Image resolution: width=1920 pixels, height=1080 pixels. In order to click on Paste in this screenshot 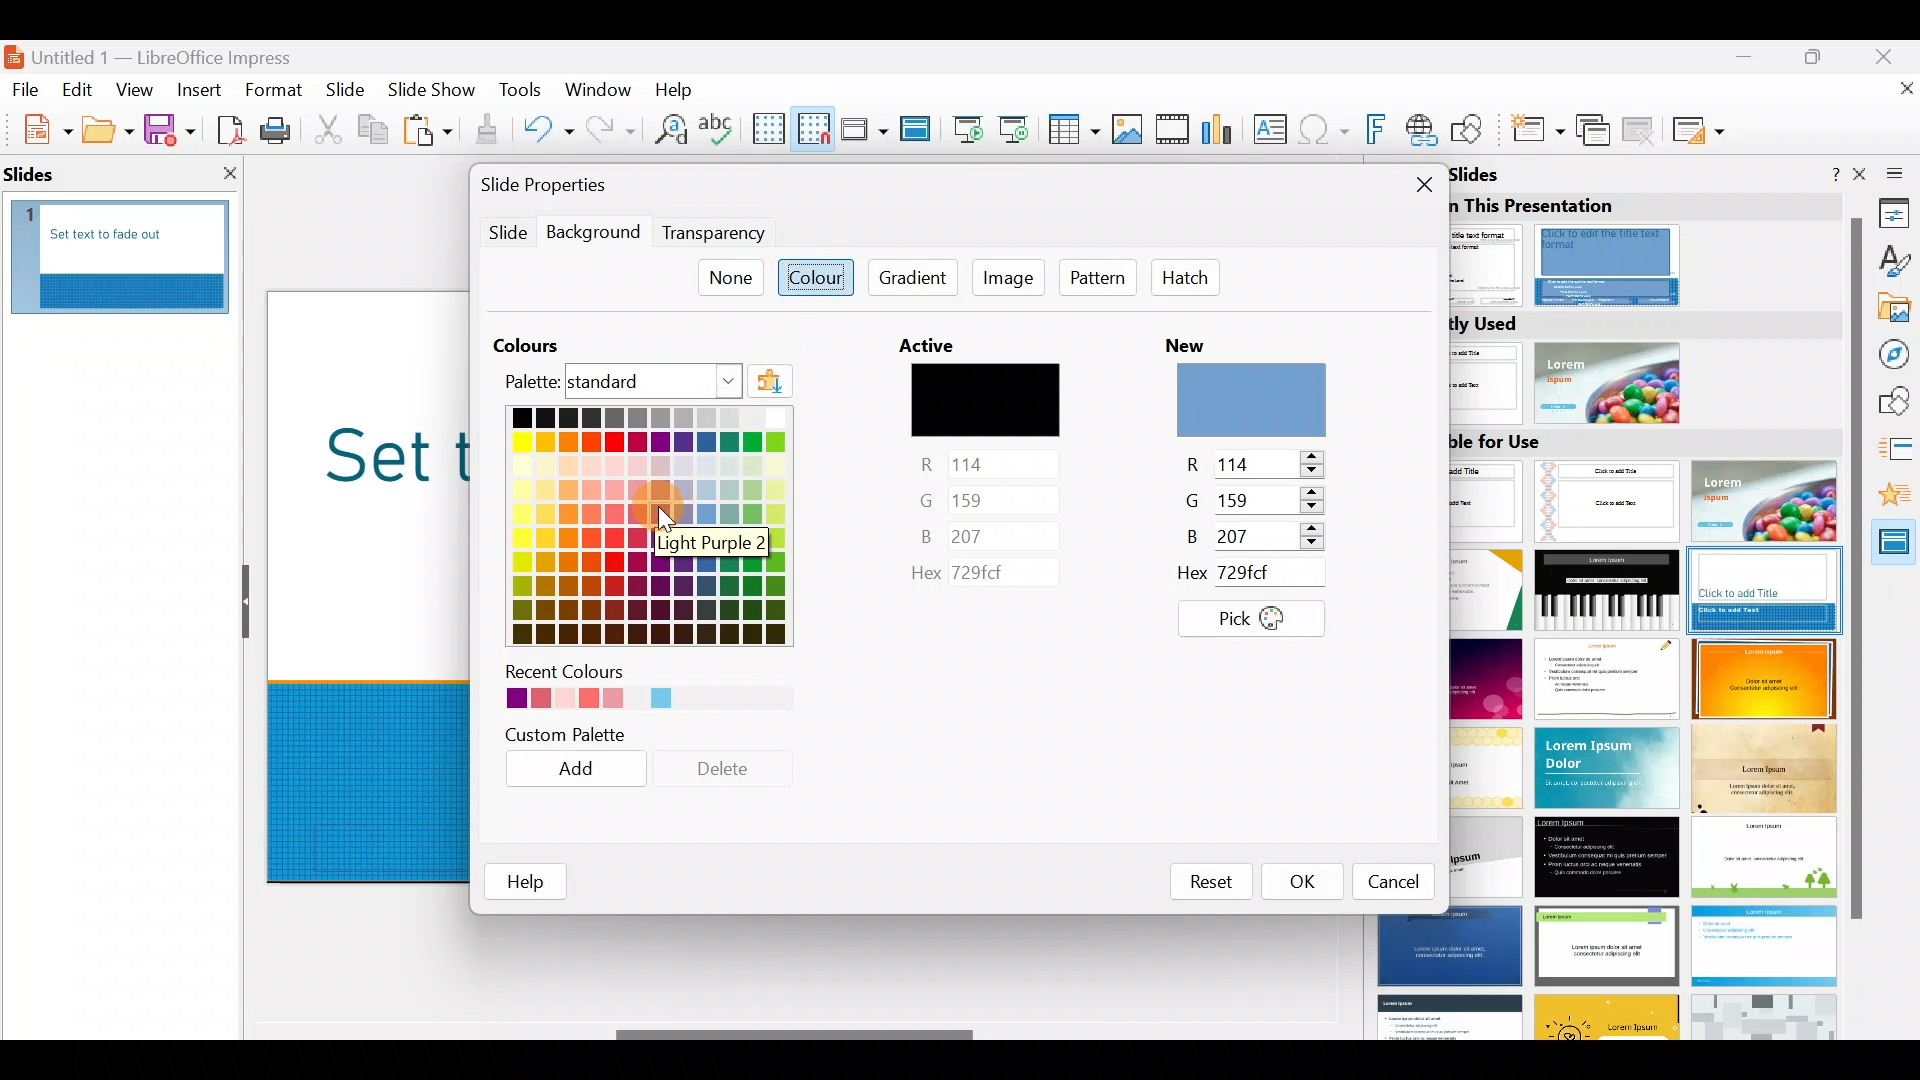, I will do `click(430, 133)`.